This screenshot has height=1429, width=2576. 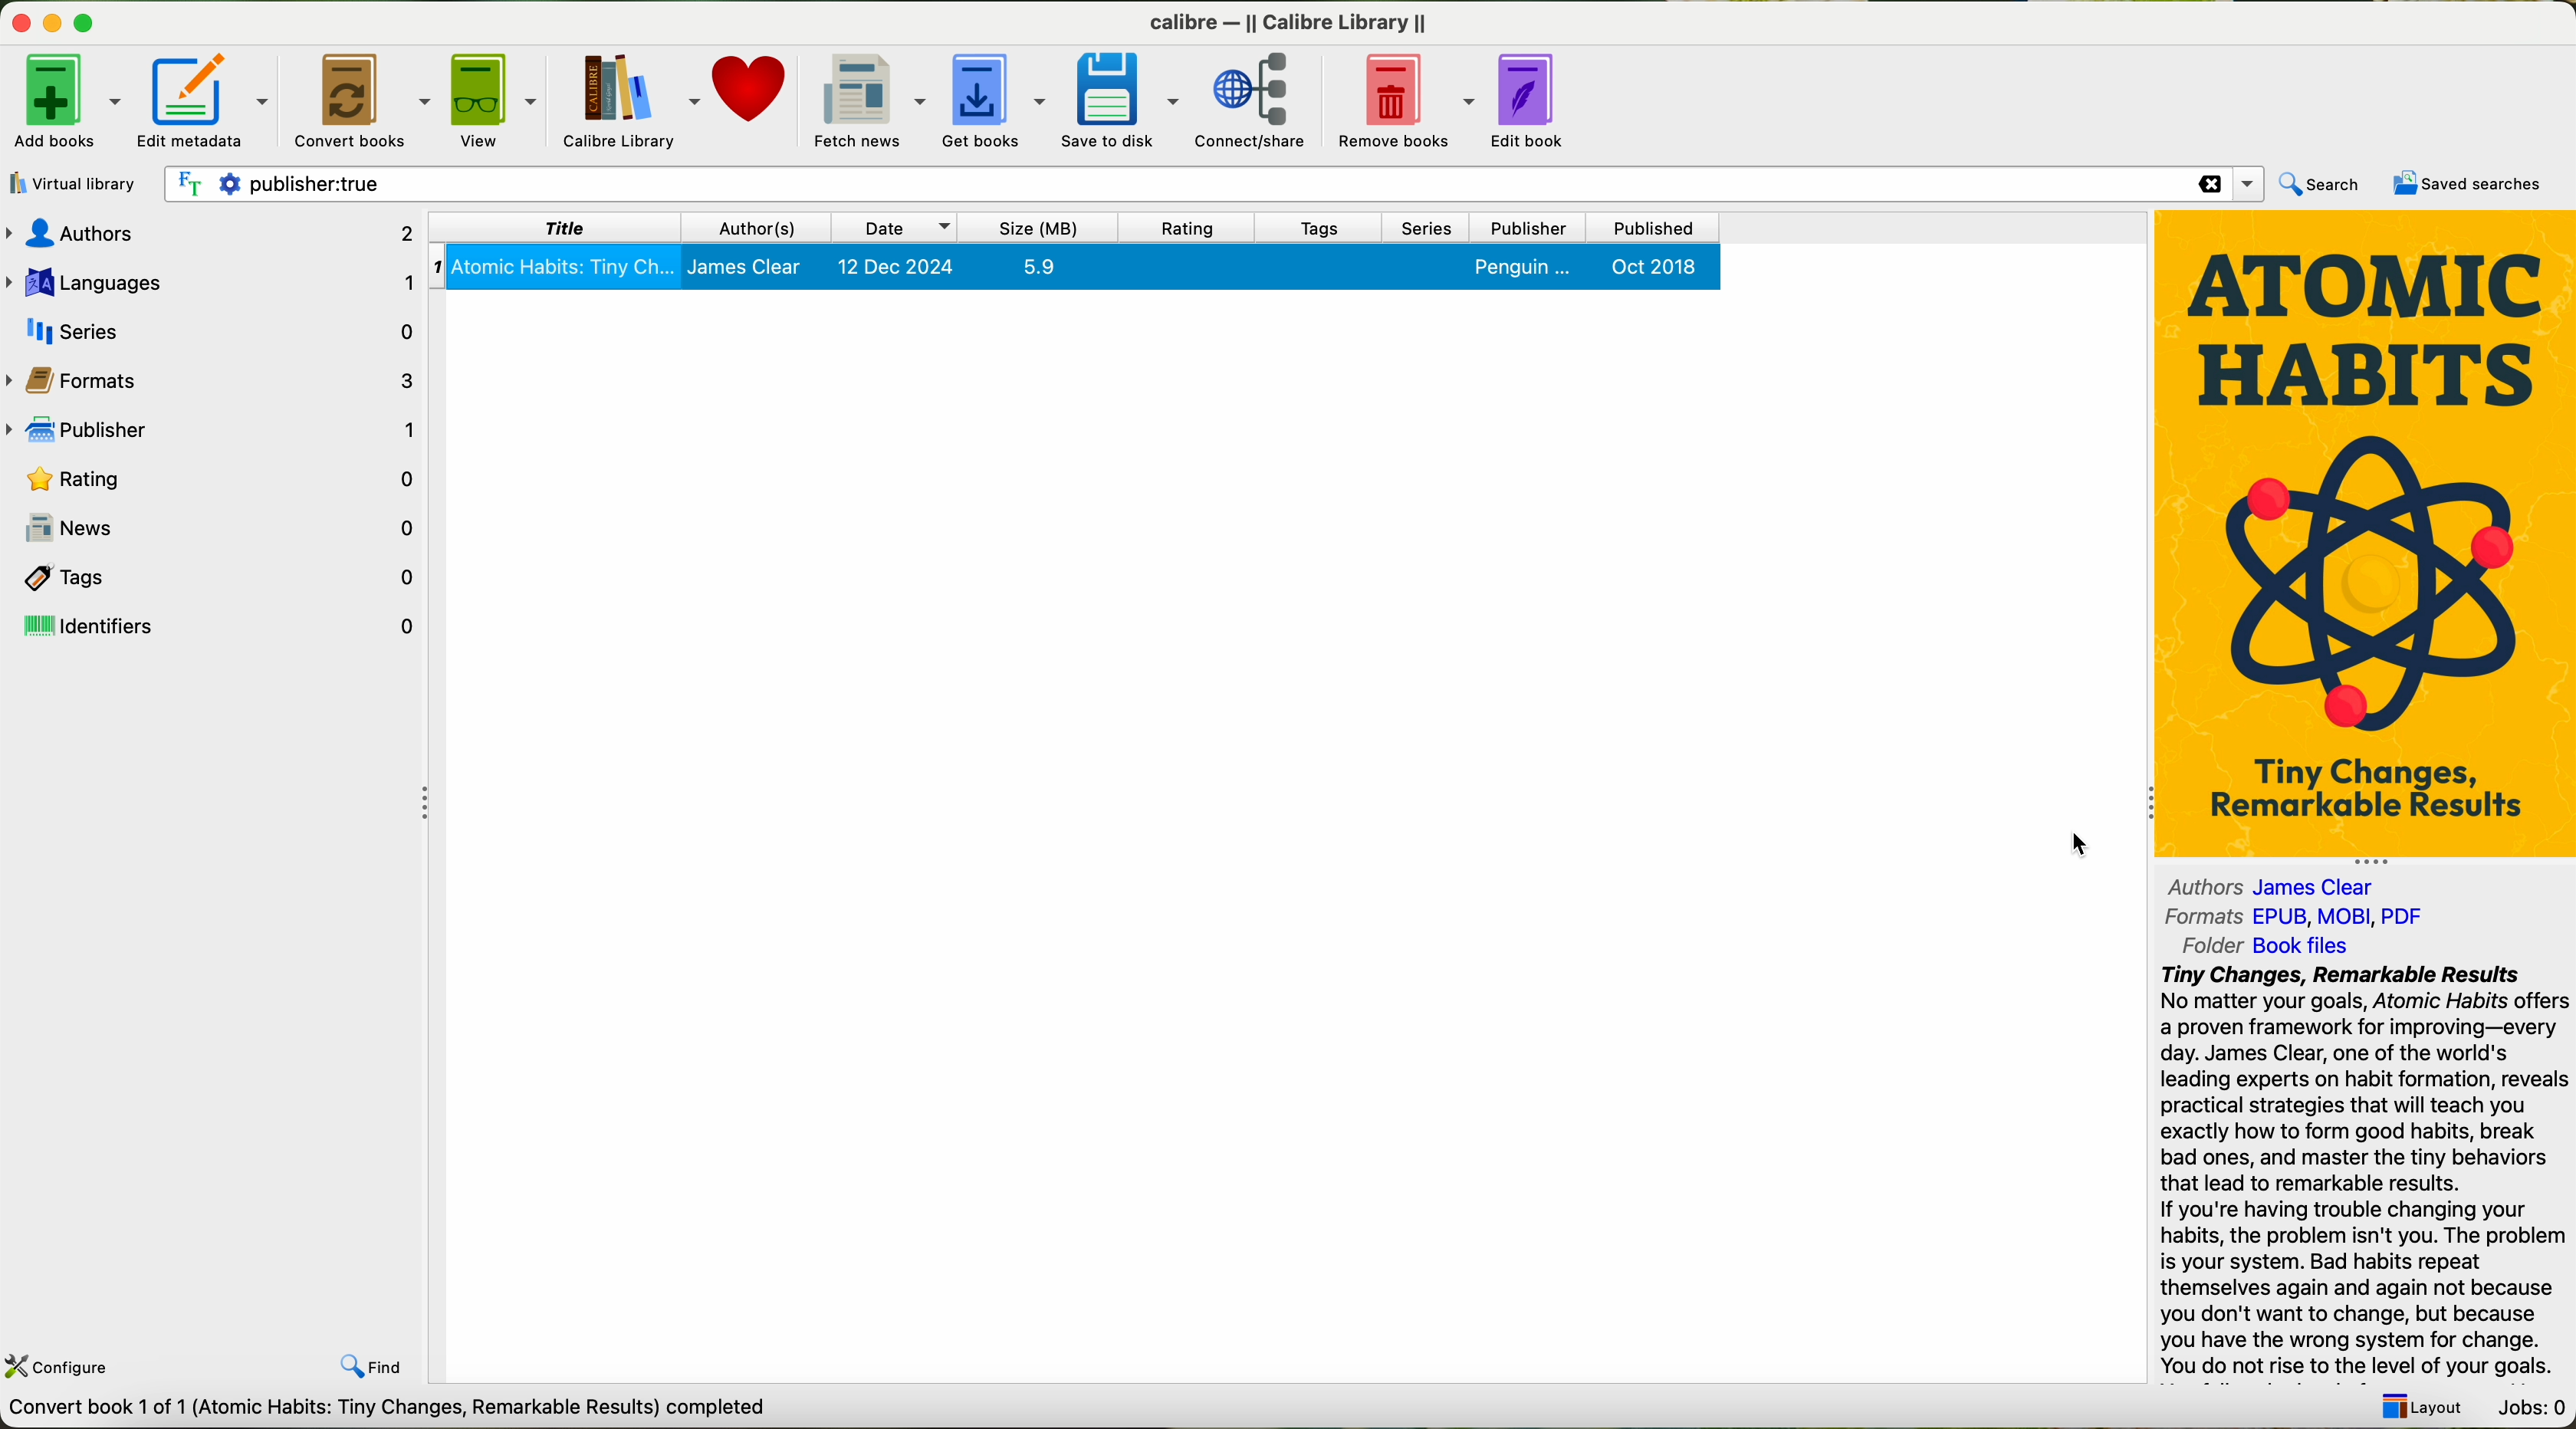 I want to click on saved searches, so click(x=2468, y=184).